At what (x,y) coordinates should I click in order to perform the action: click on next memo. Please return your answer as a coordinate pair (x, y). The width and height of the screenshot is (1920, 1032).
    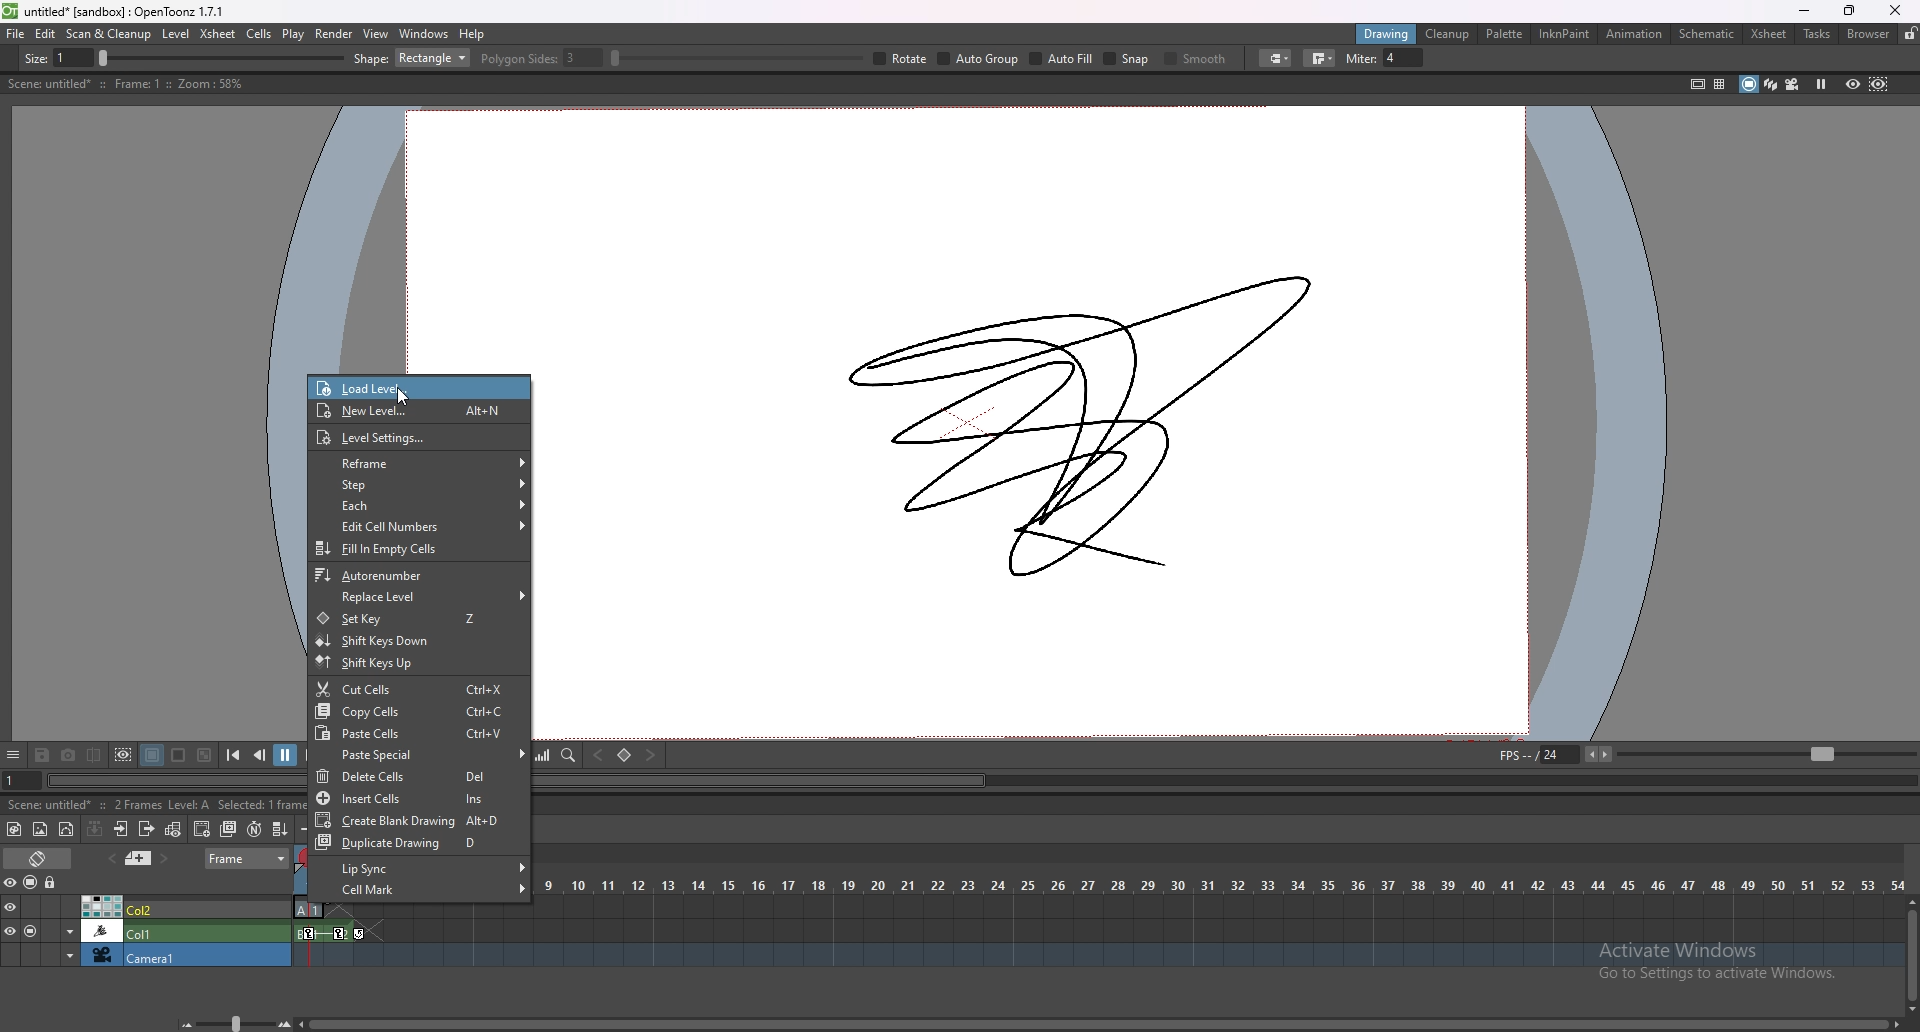
    Looking at the image, I should click on (166, 859).